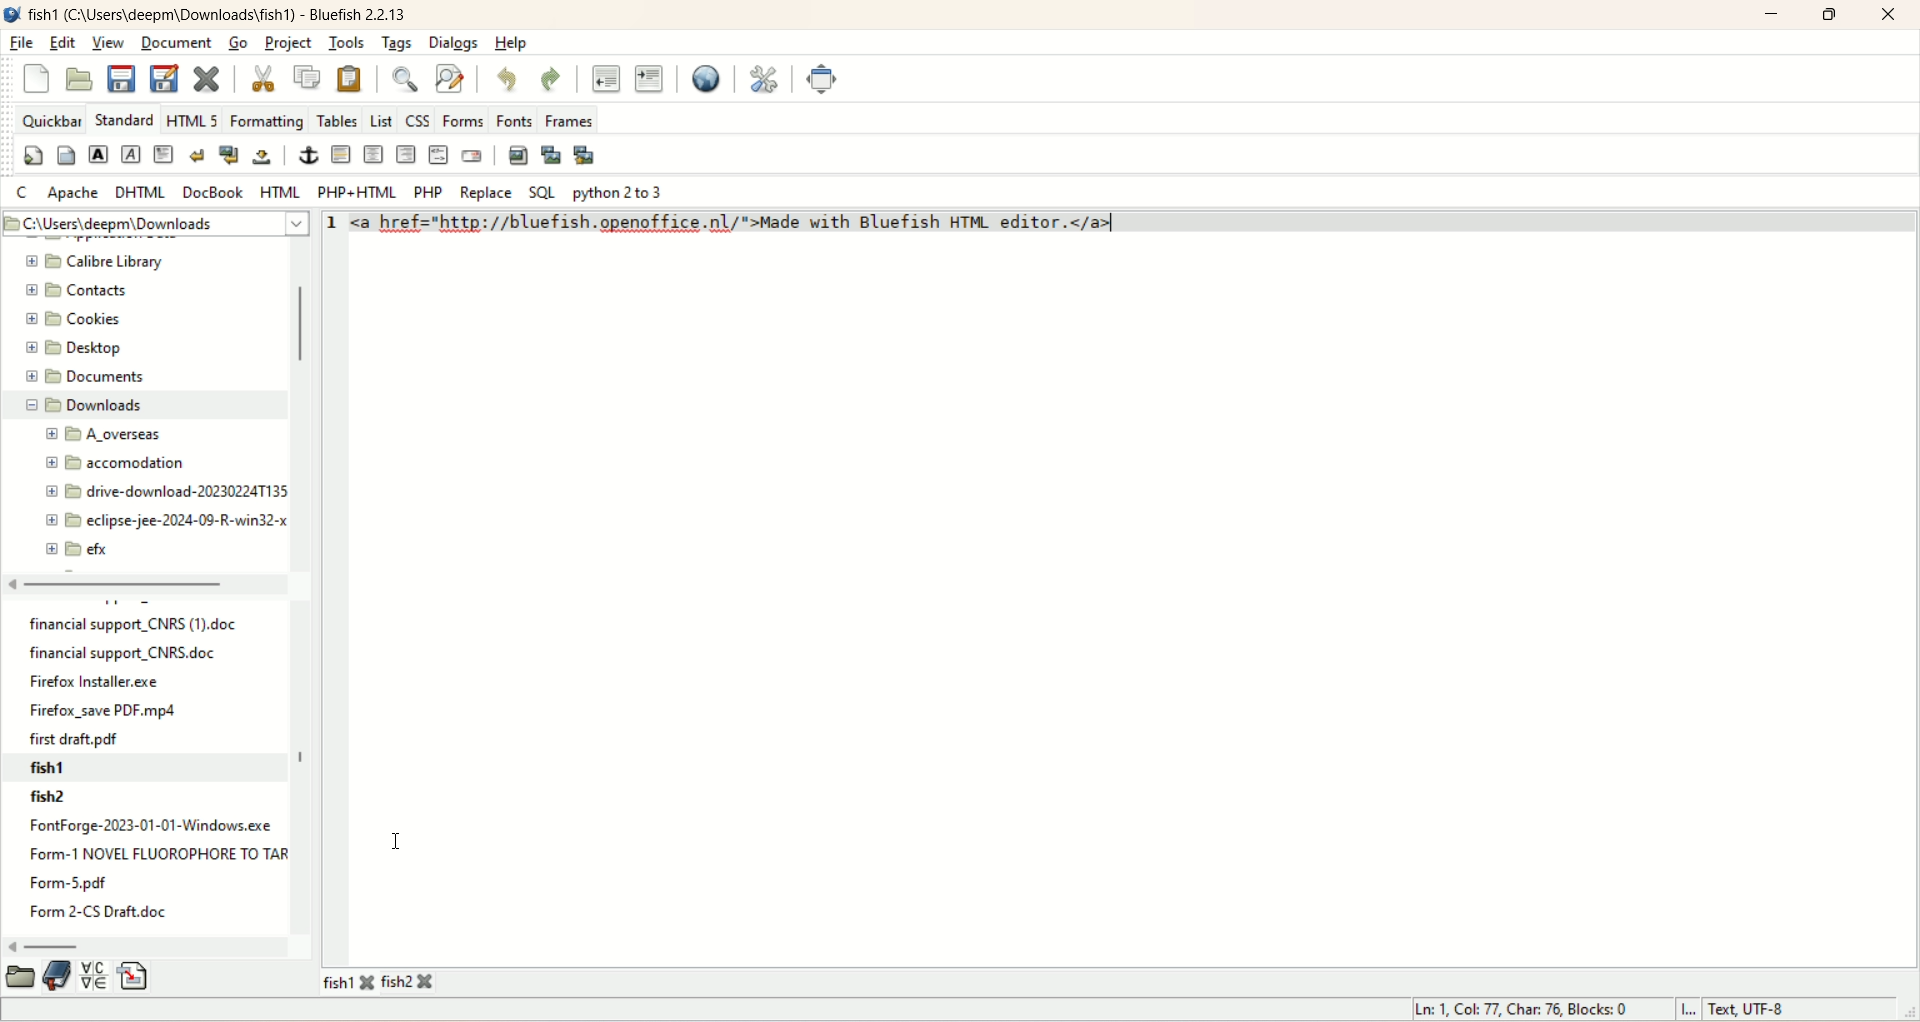 This screenshot has height=1022, width=1920. I want to click on full screen, so click(823, 76).